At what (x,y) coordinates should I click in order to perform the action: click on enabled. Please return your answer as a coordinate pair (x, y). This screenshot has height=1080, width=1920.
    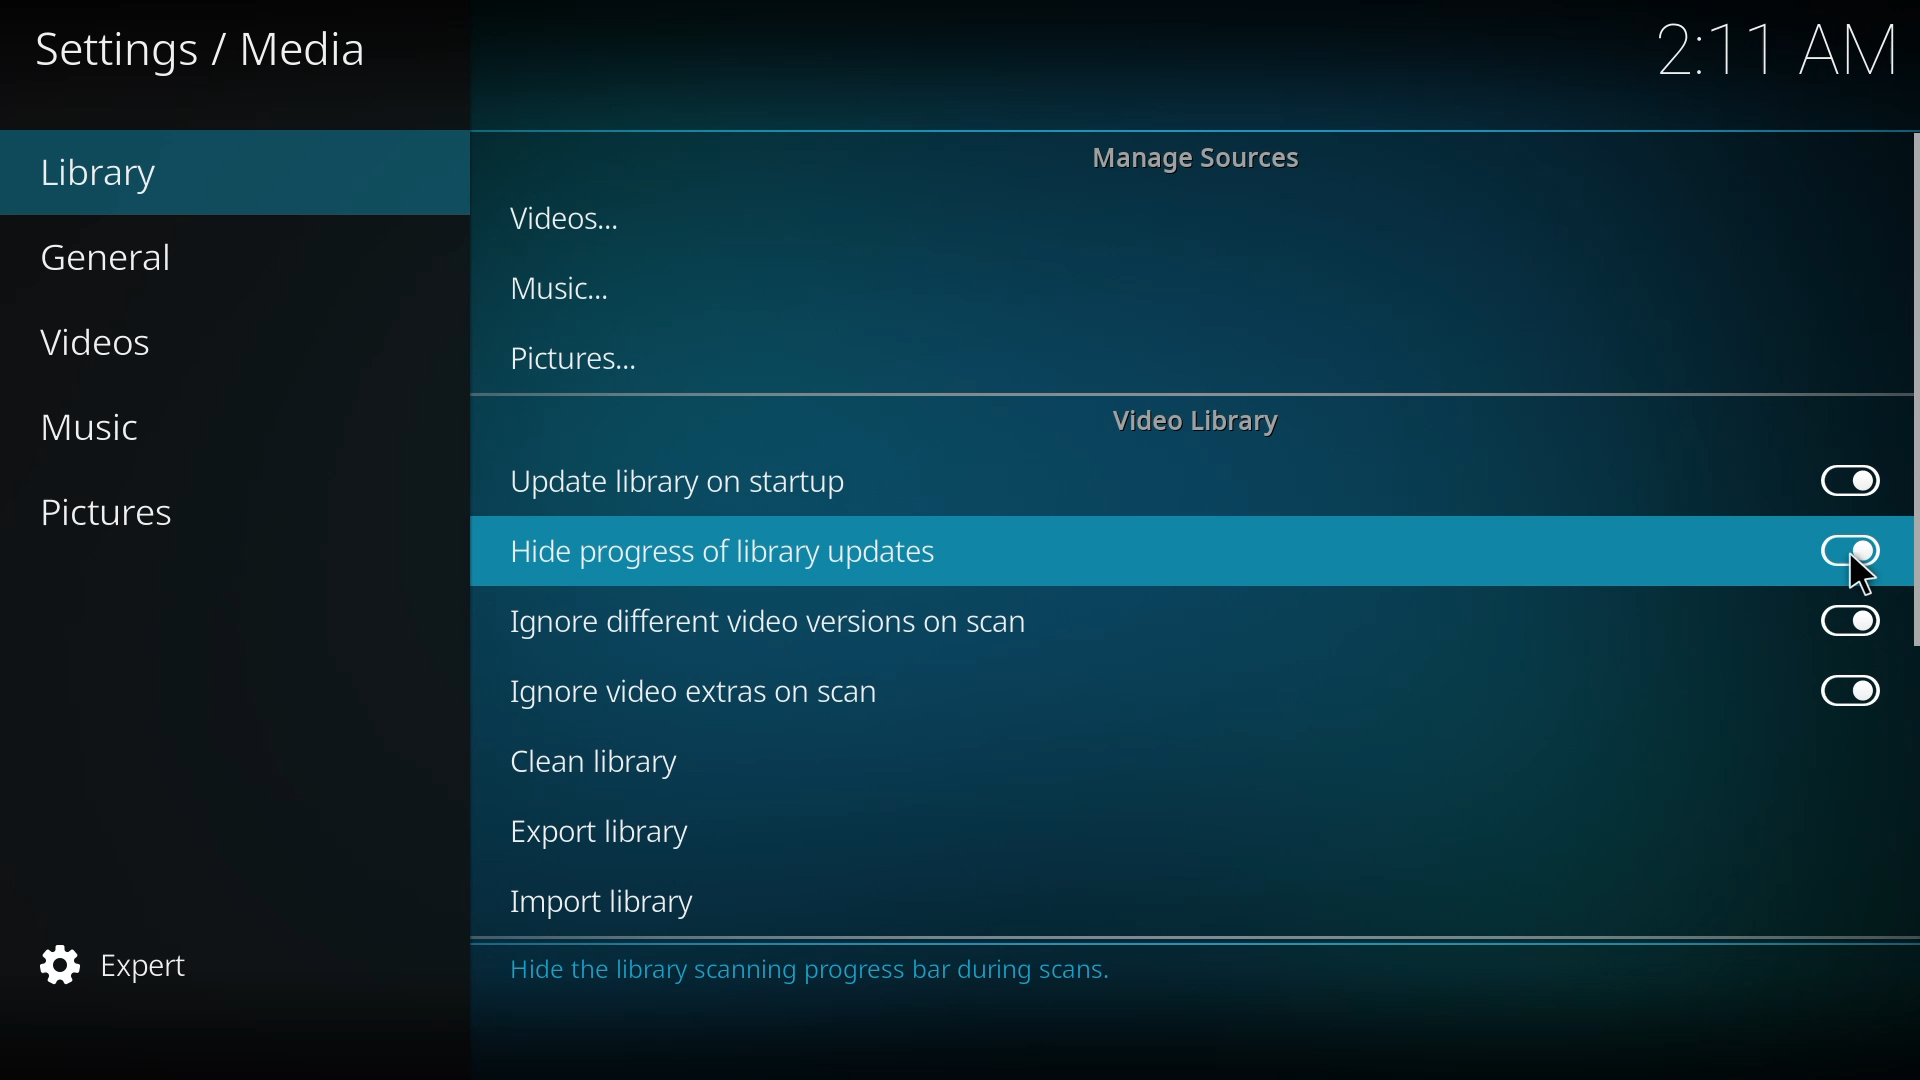
    Looking at the image, I should click on (1854, 551).